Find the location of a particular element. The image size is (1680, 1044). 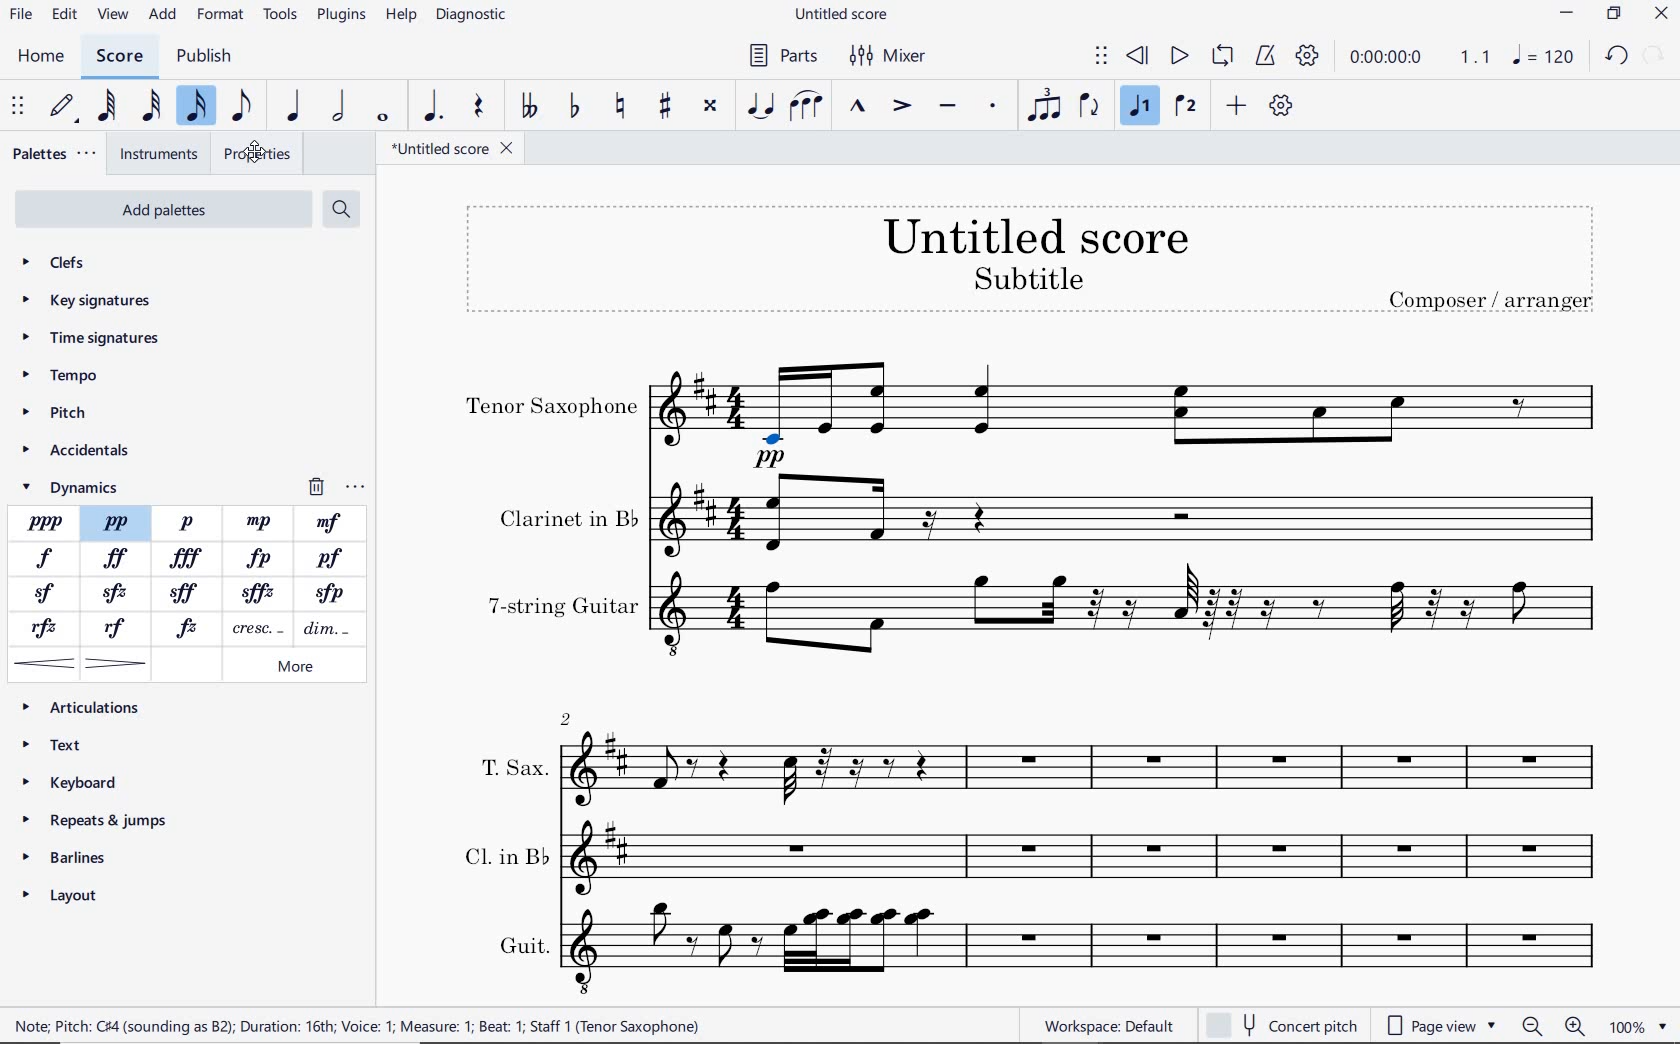

PLAY is located at coordinates (1179, 57).